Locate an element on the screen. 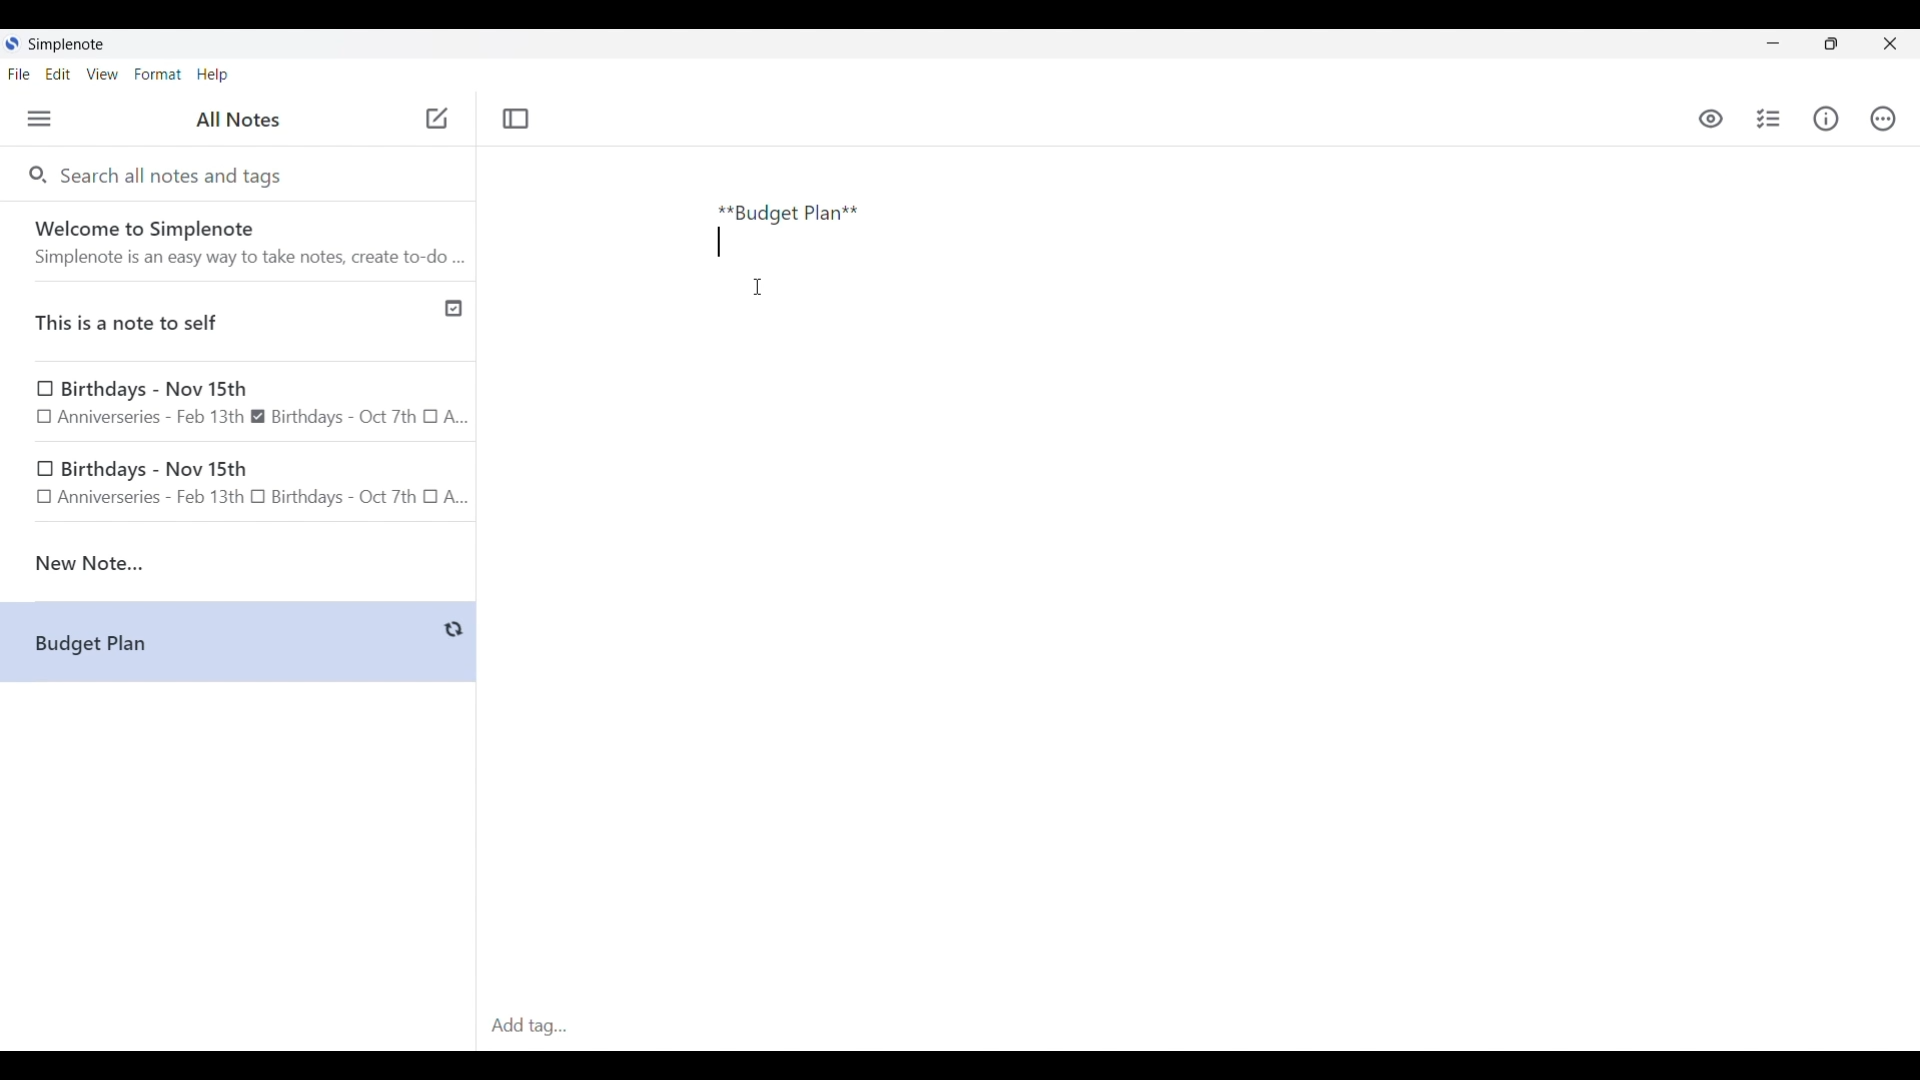  Click to type in tags is located at coordinates (1198, 1027).